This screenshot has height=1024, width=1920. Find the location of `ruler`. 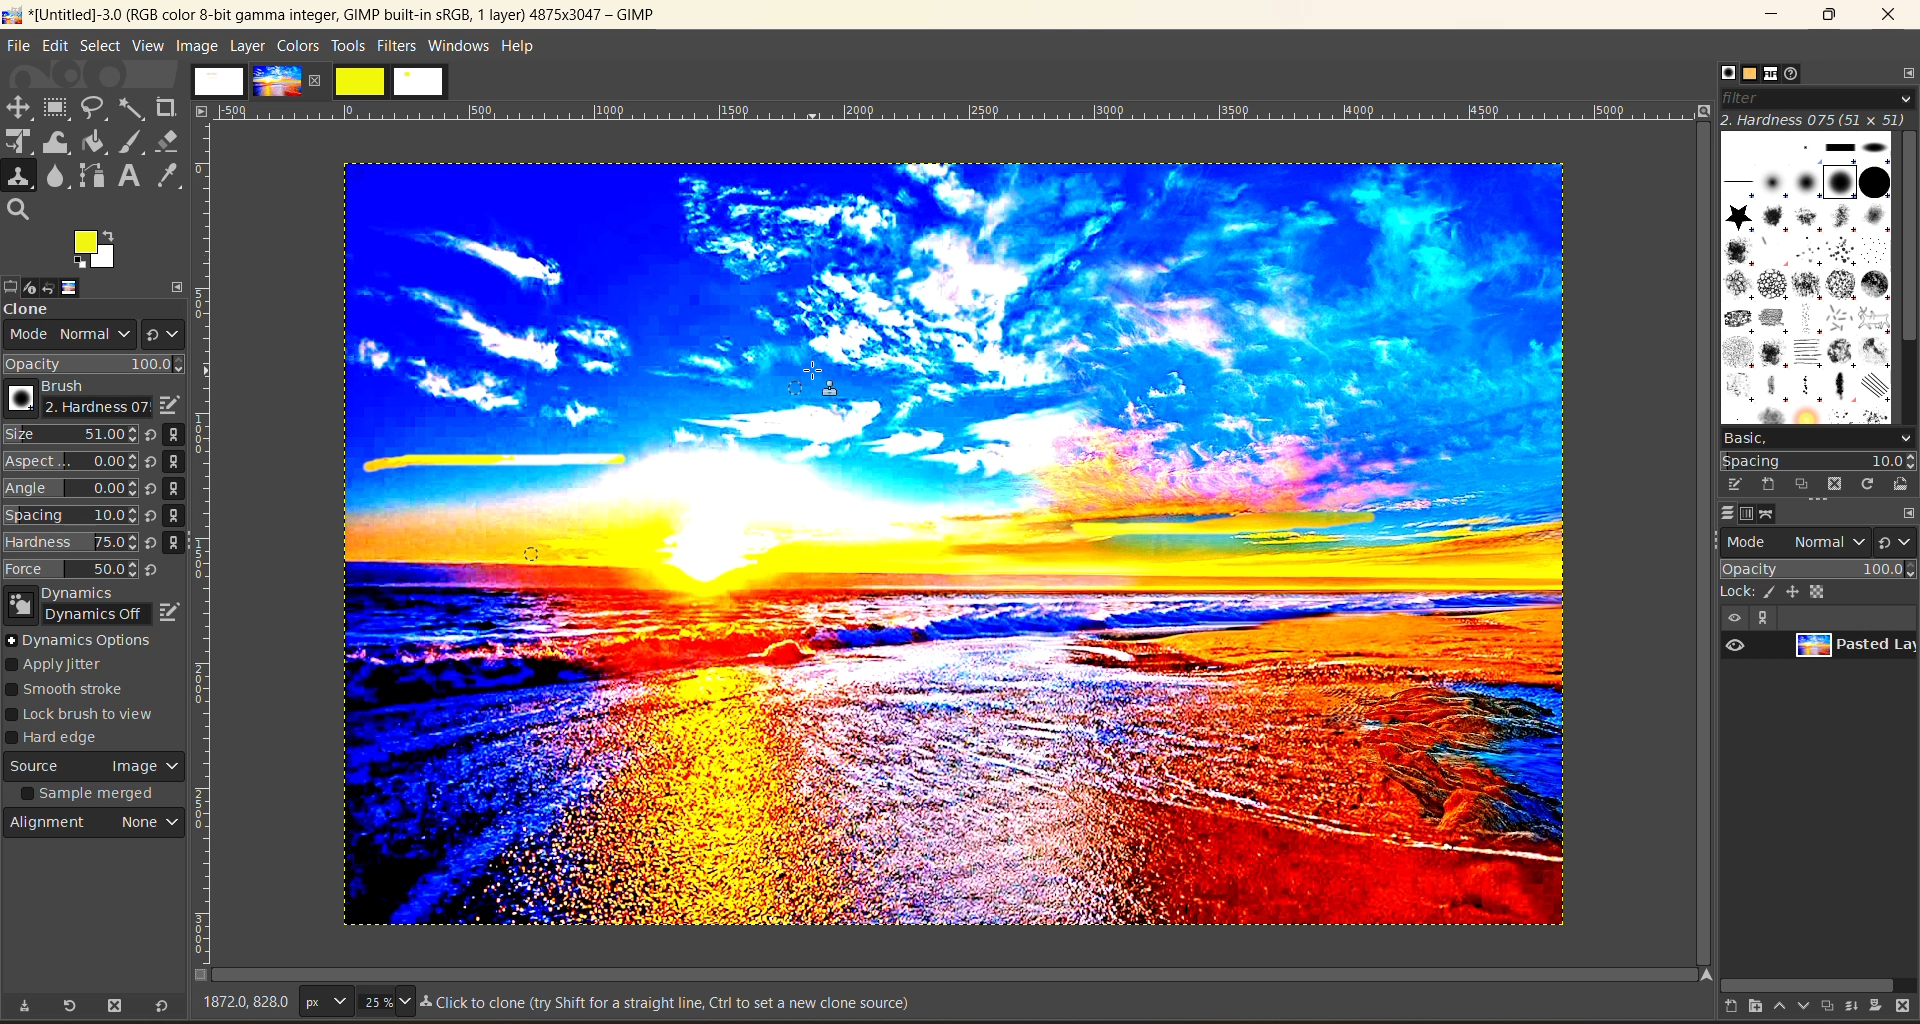

ruler is located at coordinates (961, 112).